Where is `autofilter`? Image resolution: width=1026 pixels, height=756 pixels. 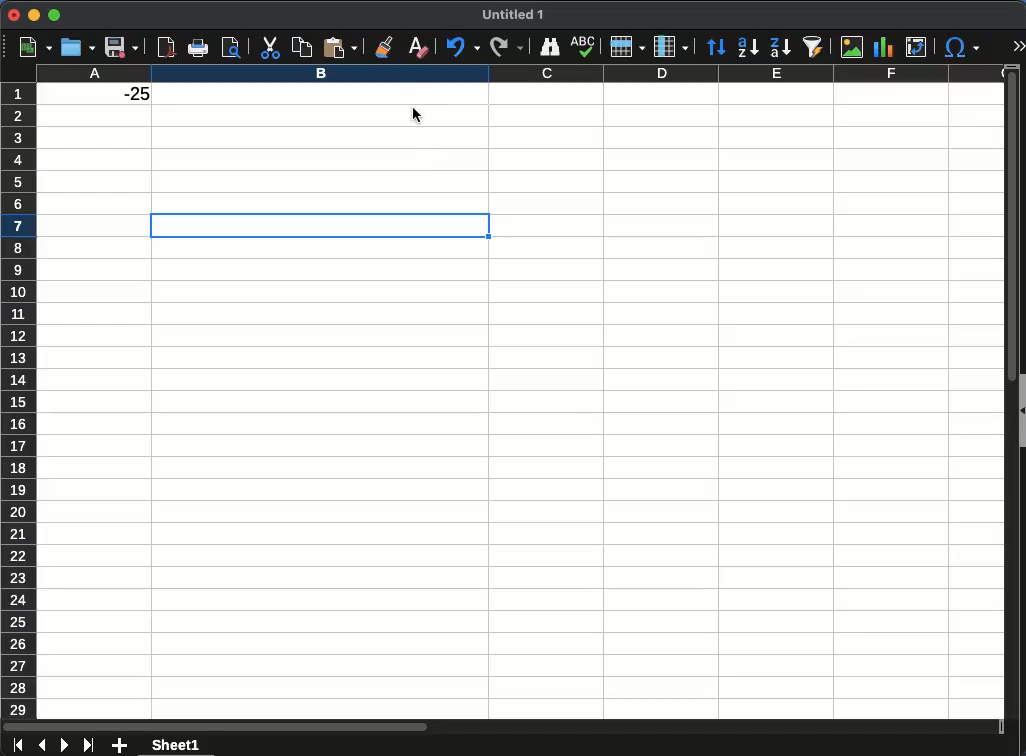
autofilter is located at coordinates (816, 47).